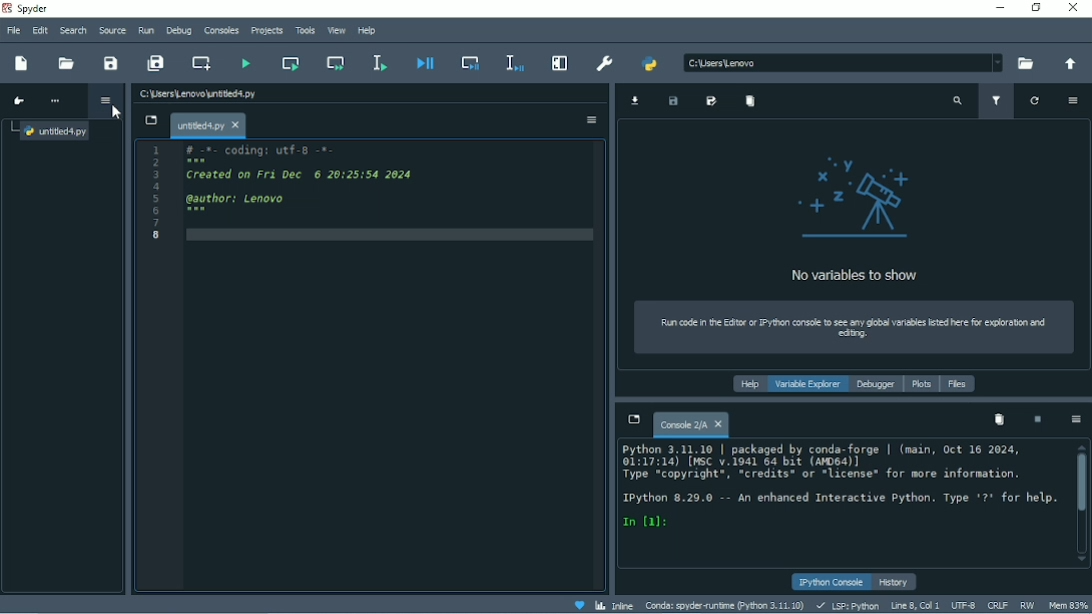 The height and width of the screenshot is (614, 1092). Describe the element at coordinates (58, 100) in the screenshot. I see `More` at that location.